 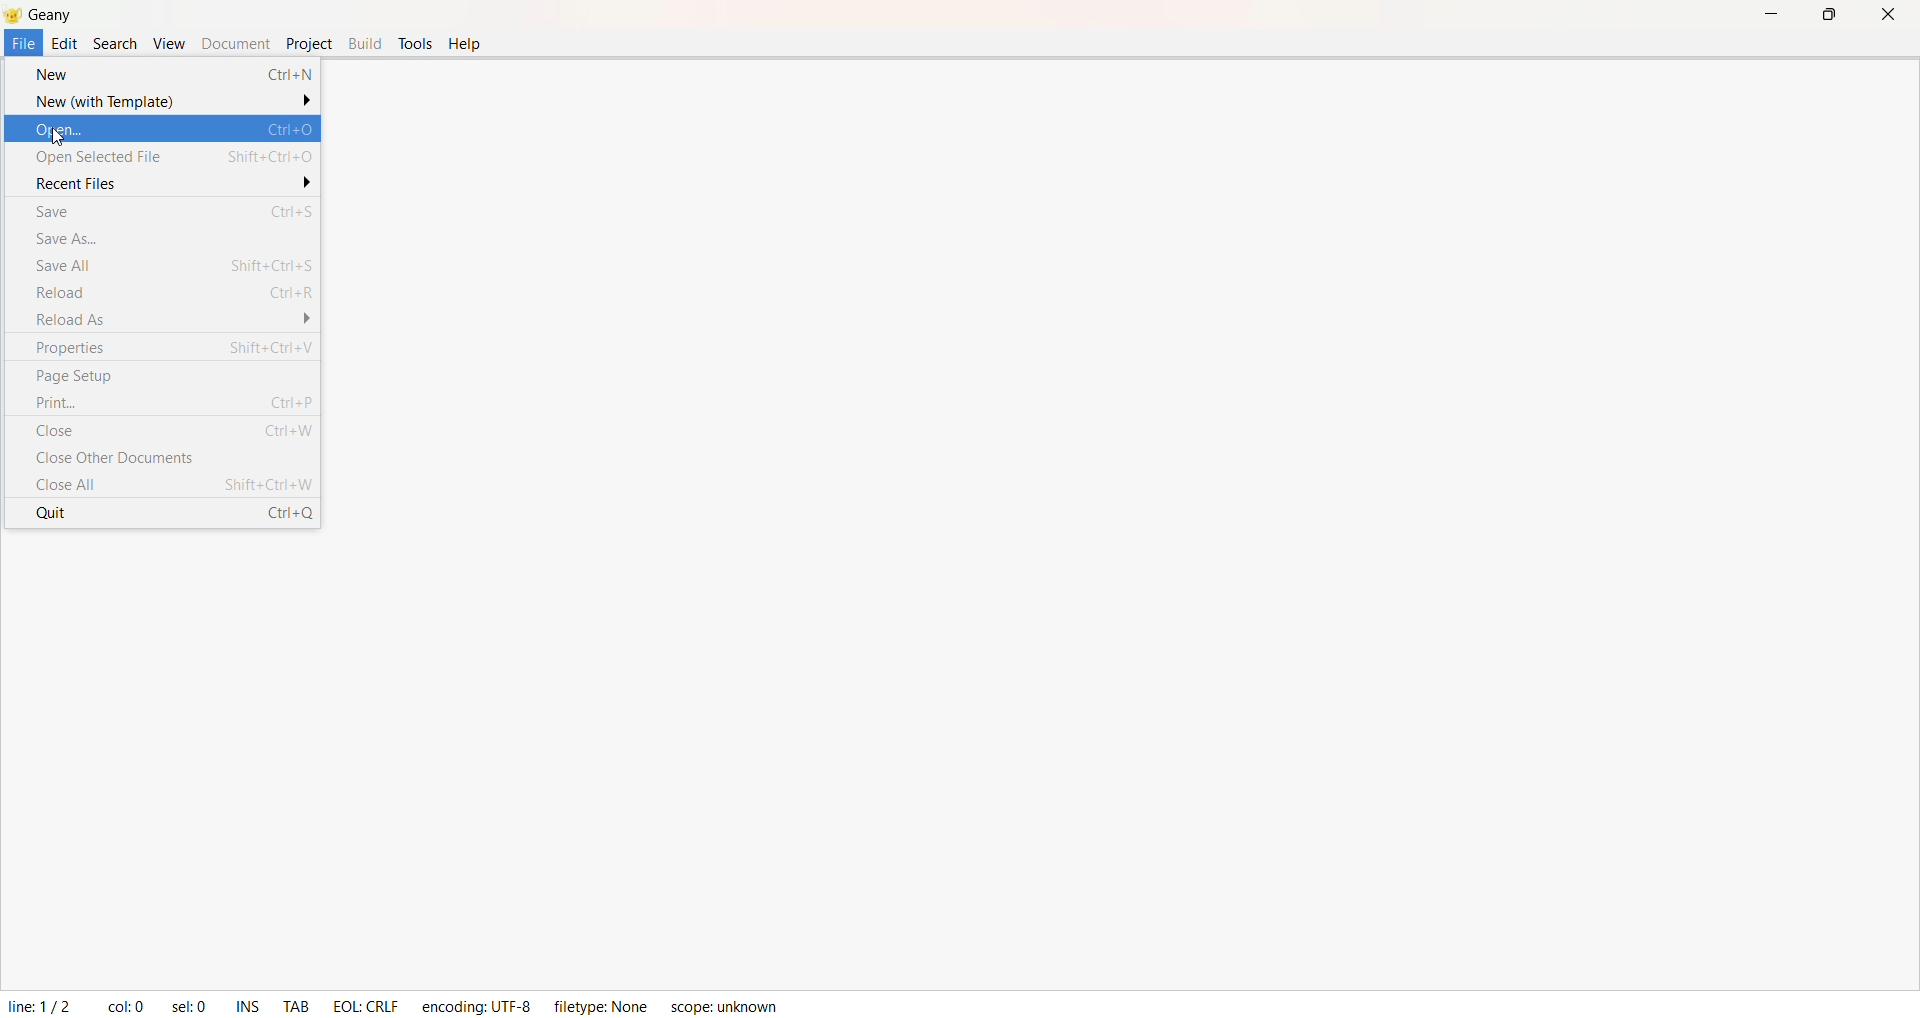 I want to click on Save, so click(x=177, y=211).